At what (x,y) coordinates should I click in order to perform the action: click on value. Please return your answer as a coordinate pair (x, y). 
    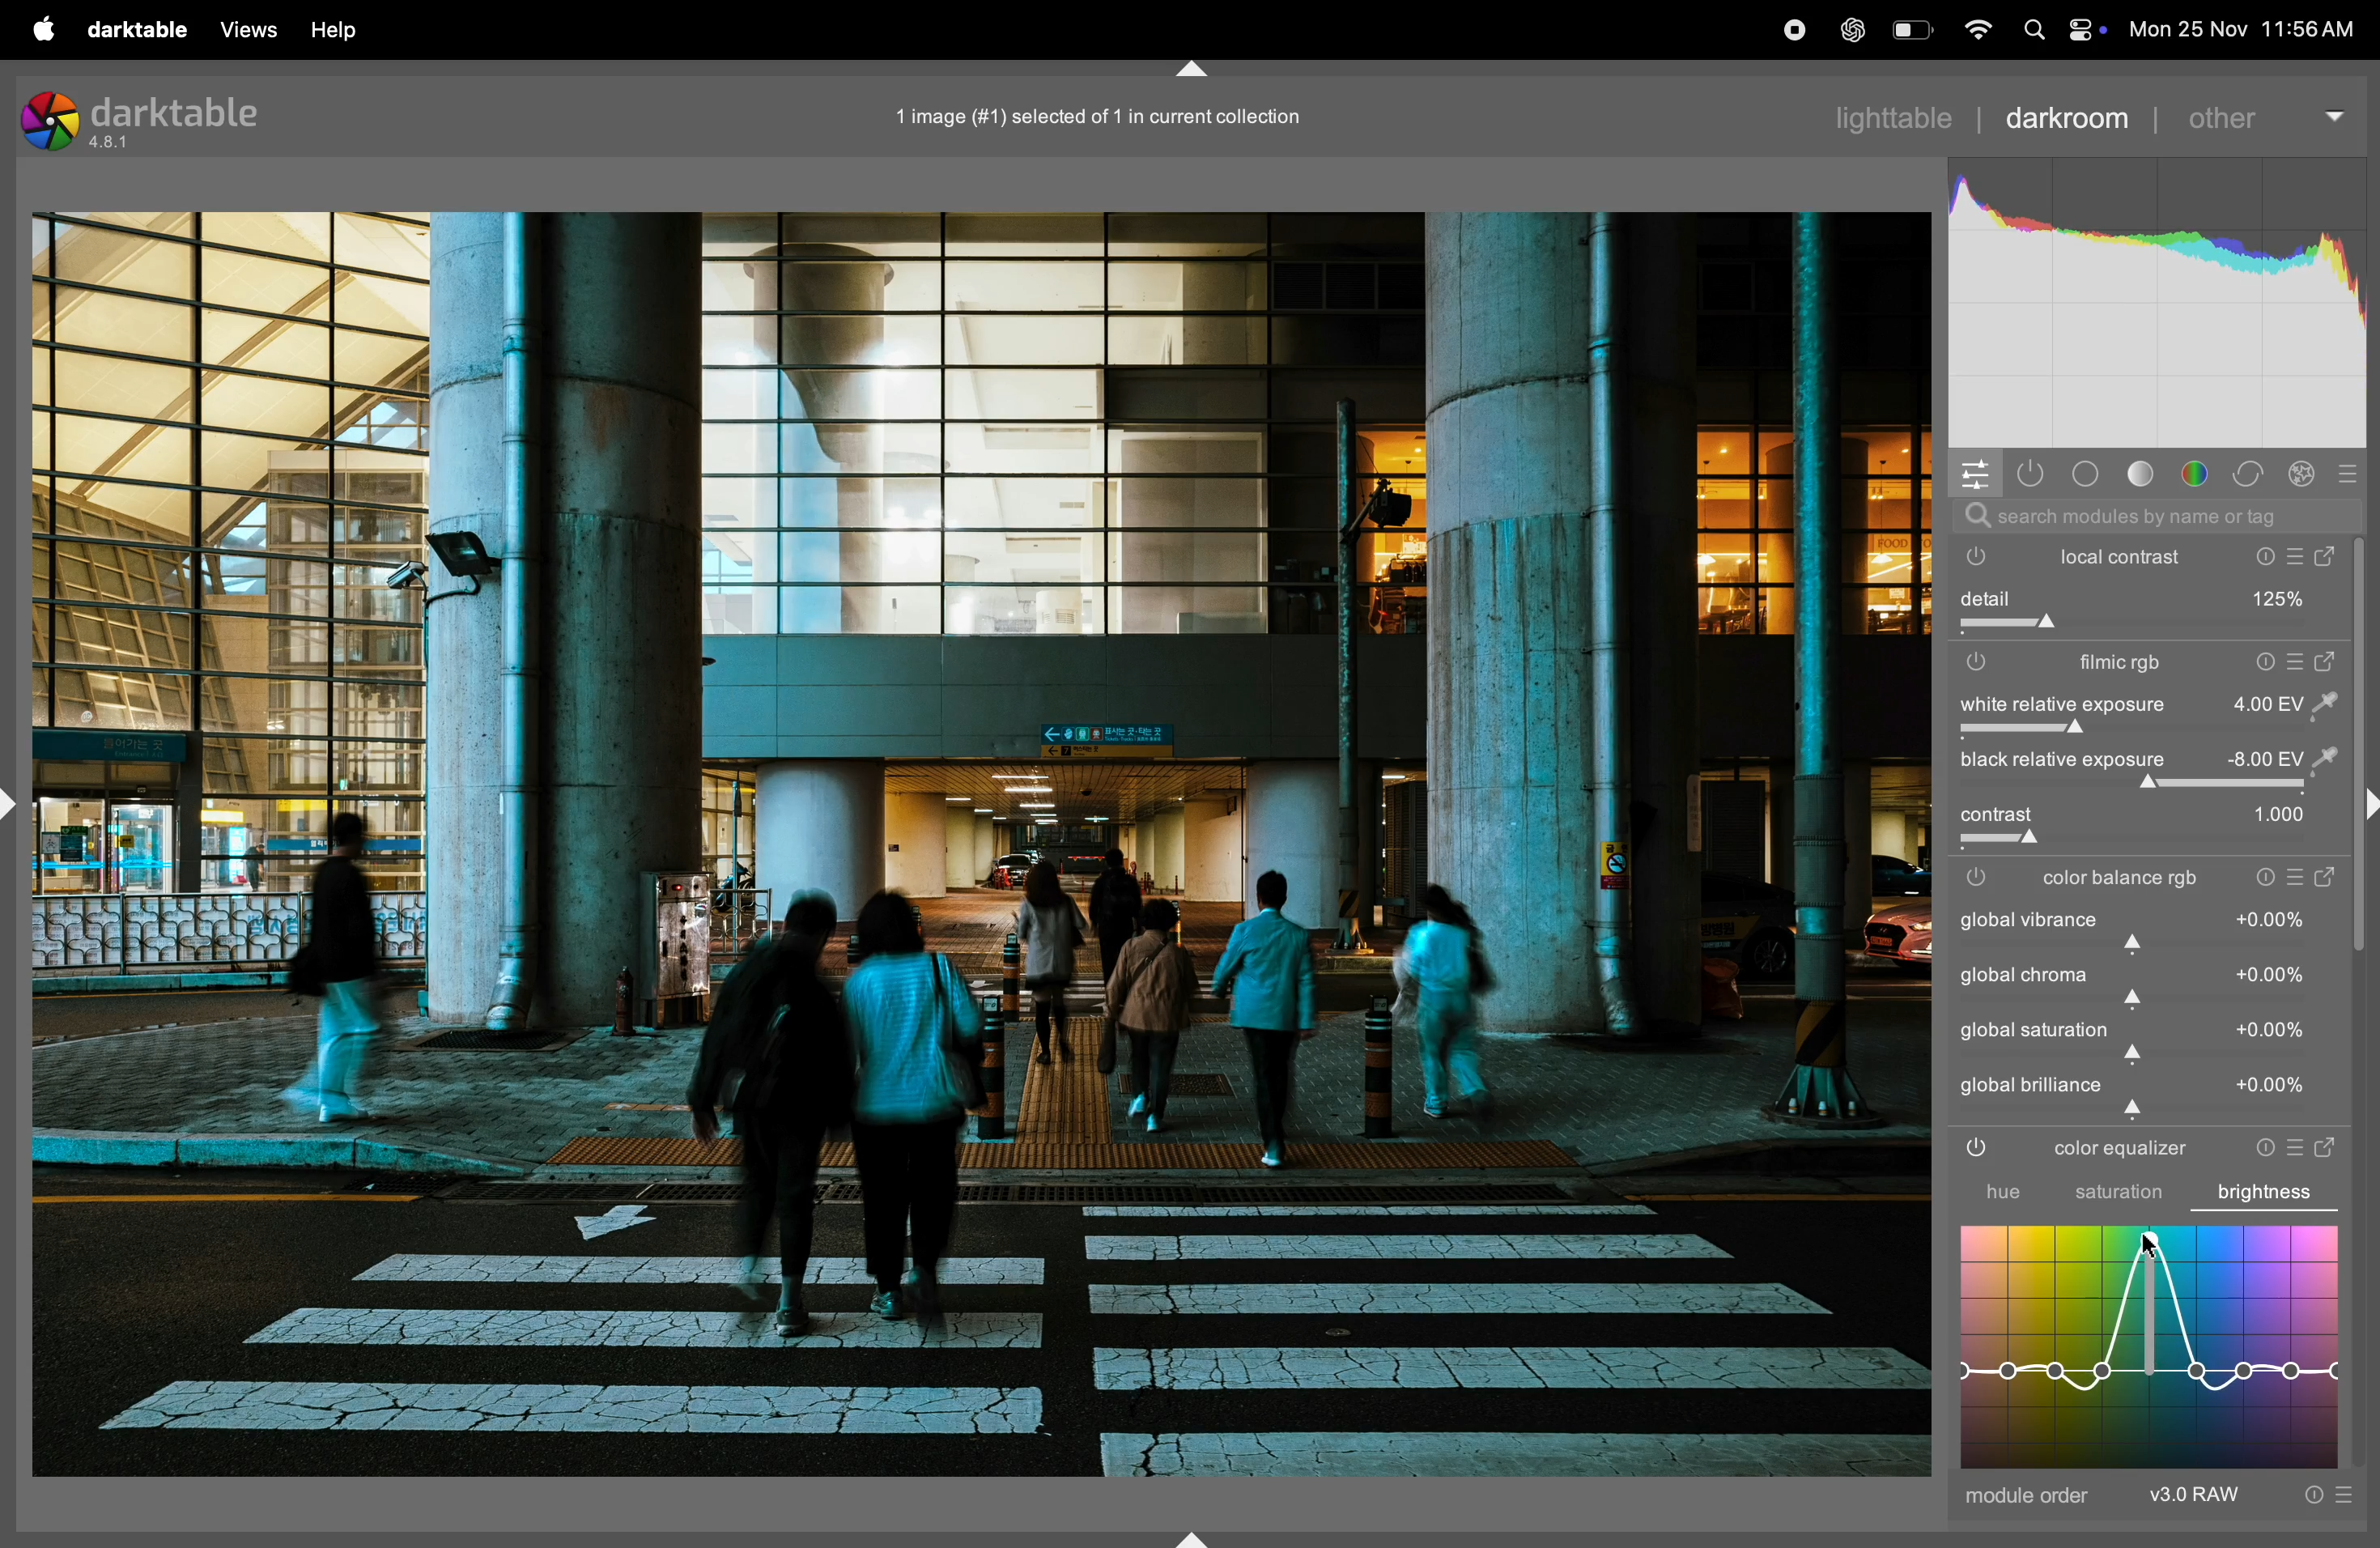
    Looking at the image, I should click on (2273, 1031).